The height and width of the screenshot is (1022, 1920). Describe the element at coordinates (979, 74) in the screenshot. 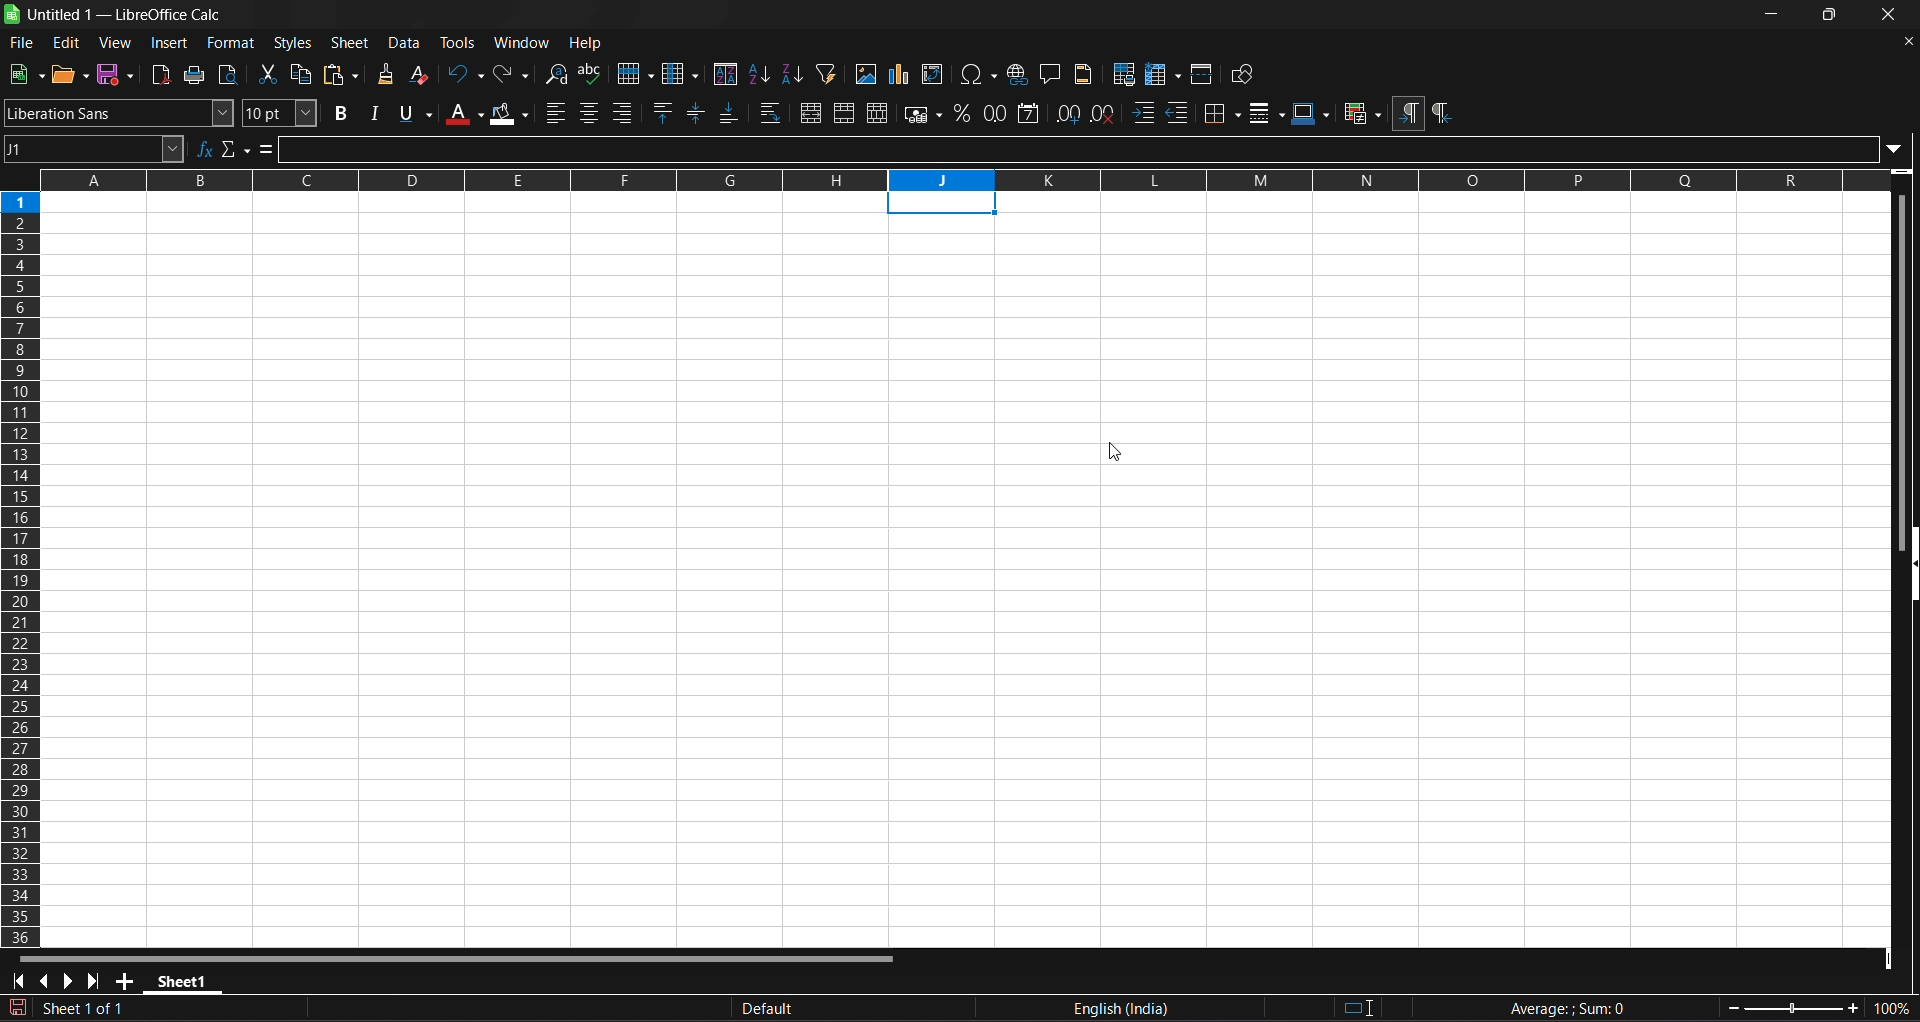

I see `insert special characters` at that location.